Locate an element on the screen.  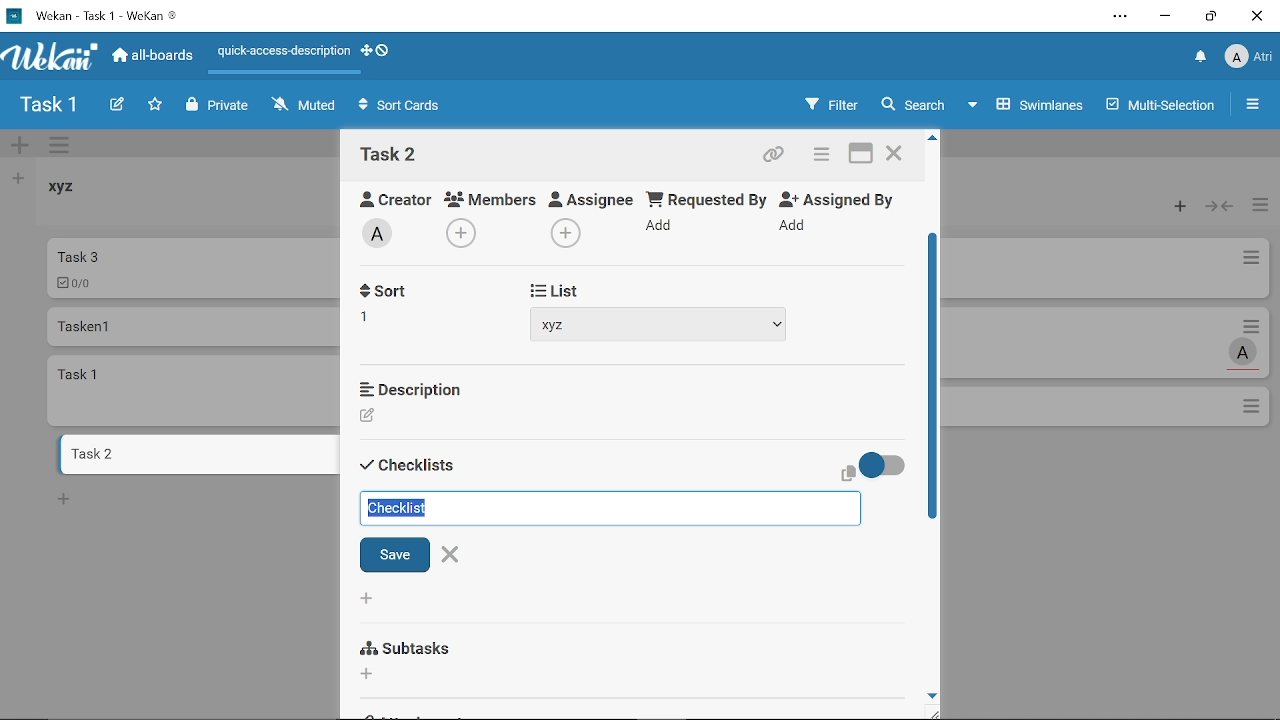
Click here to star this board is located at coordinates (155, 106).